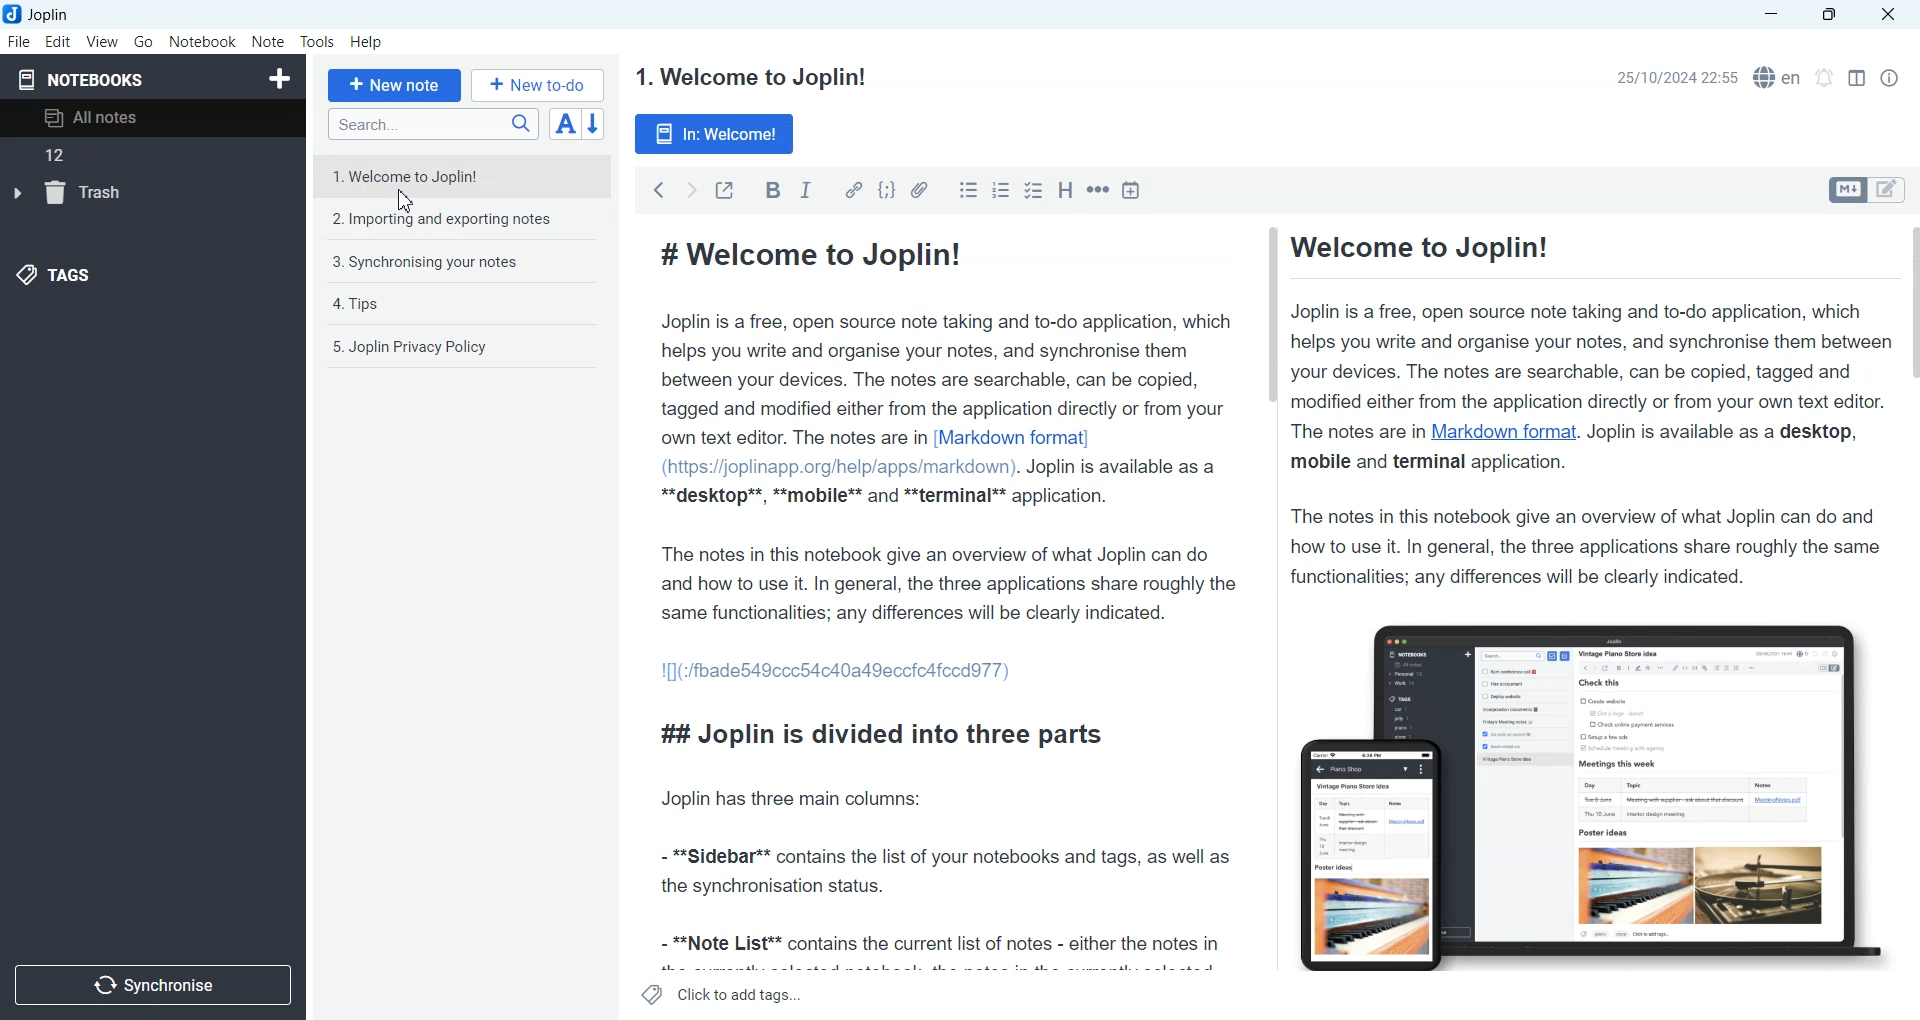  What do you see at coordinates (1583, 409) in the screenshot?
I see `Welcome to Joplin!

Joplin is a free, open source note taking and to-do application, which
helps you write and organise your notes, and synchronise them between
your devices. The notes are searchable, can be copied, tagged and
modified either from the application directly or from your own text editor.
The notes are in Markdown format. Joplin is available as a desktop,
mobile and terminal application.

The notes in this notebook give an overview of what Joplin can do and
how to use it. In general, the three applications share roughly the same
functionalities; any differences will be clearly indicated.` at bounding box center [1583, 409].